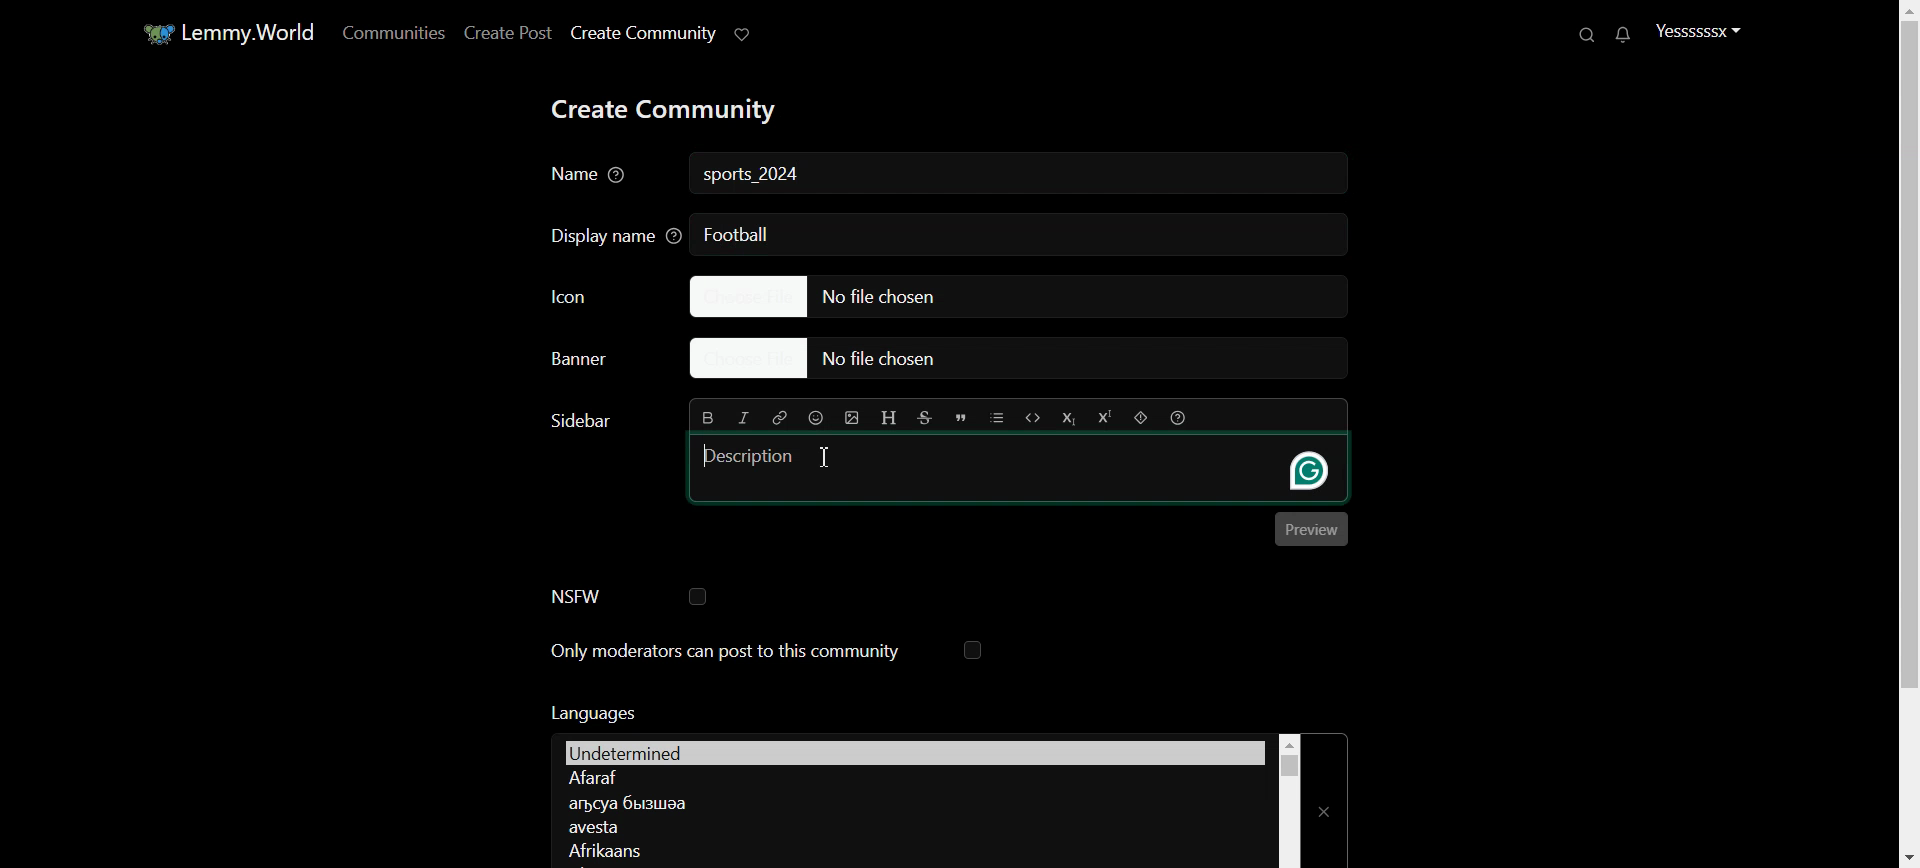 The width and height of the screenshot is (1920, 868). What do you see at coordinates (390, 32) in the screenshot?
I see `Communities` at bounding box center [390, 32].